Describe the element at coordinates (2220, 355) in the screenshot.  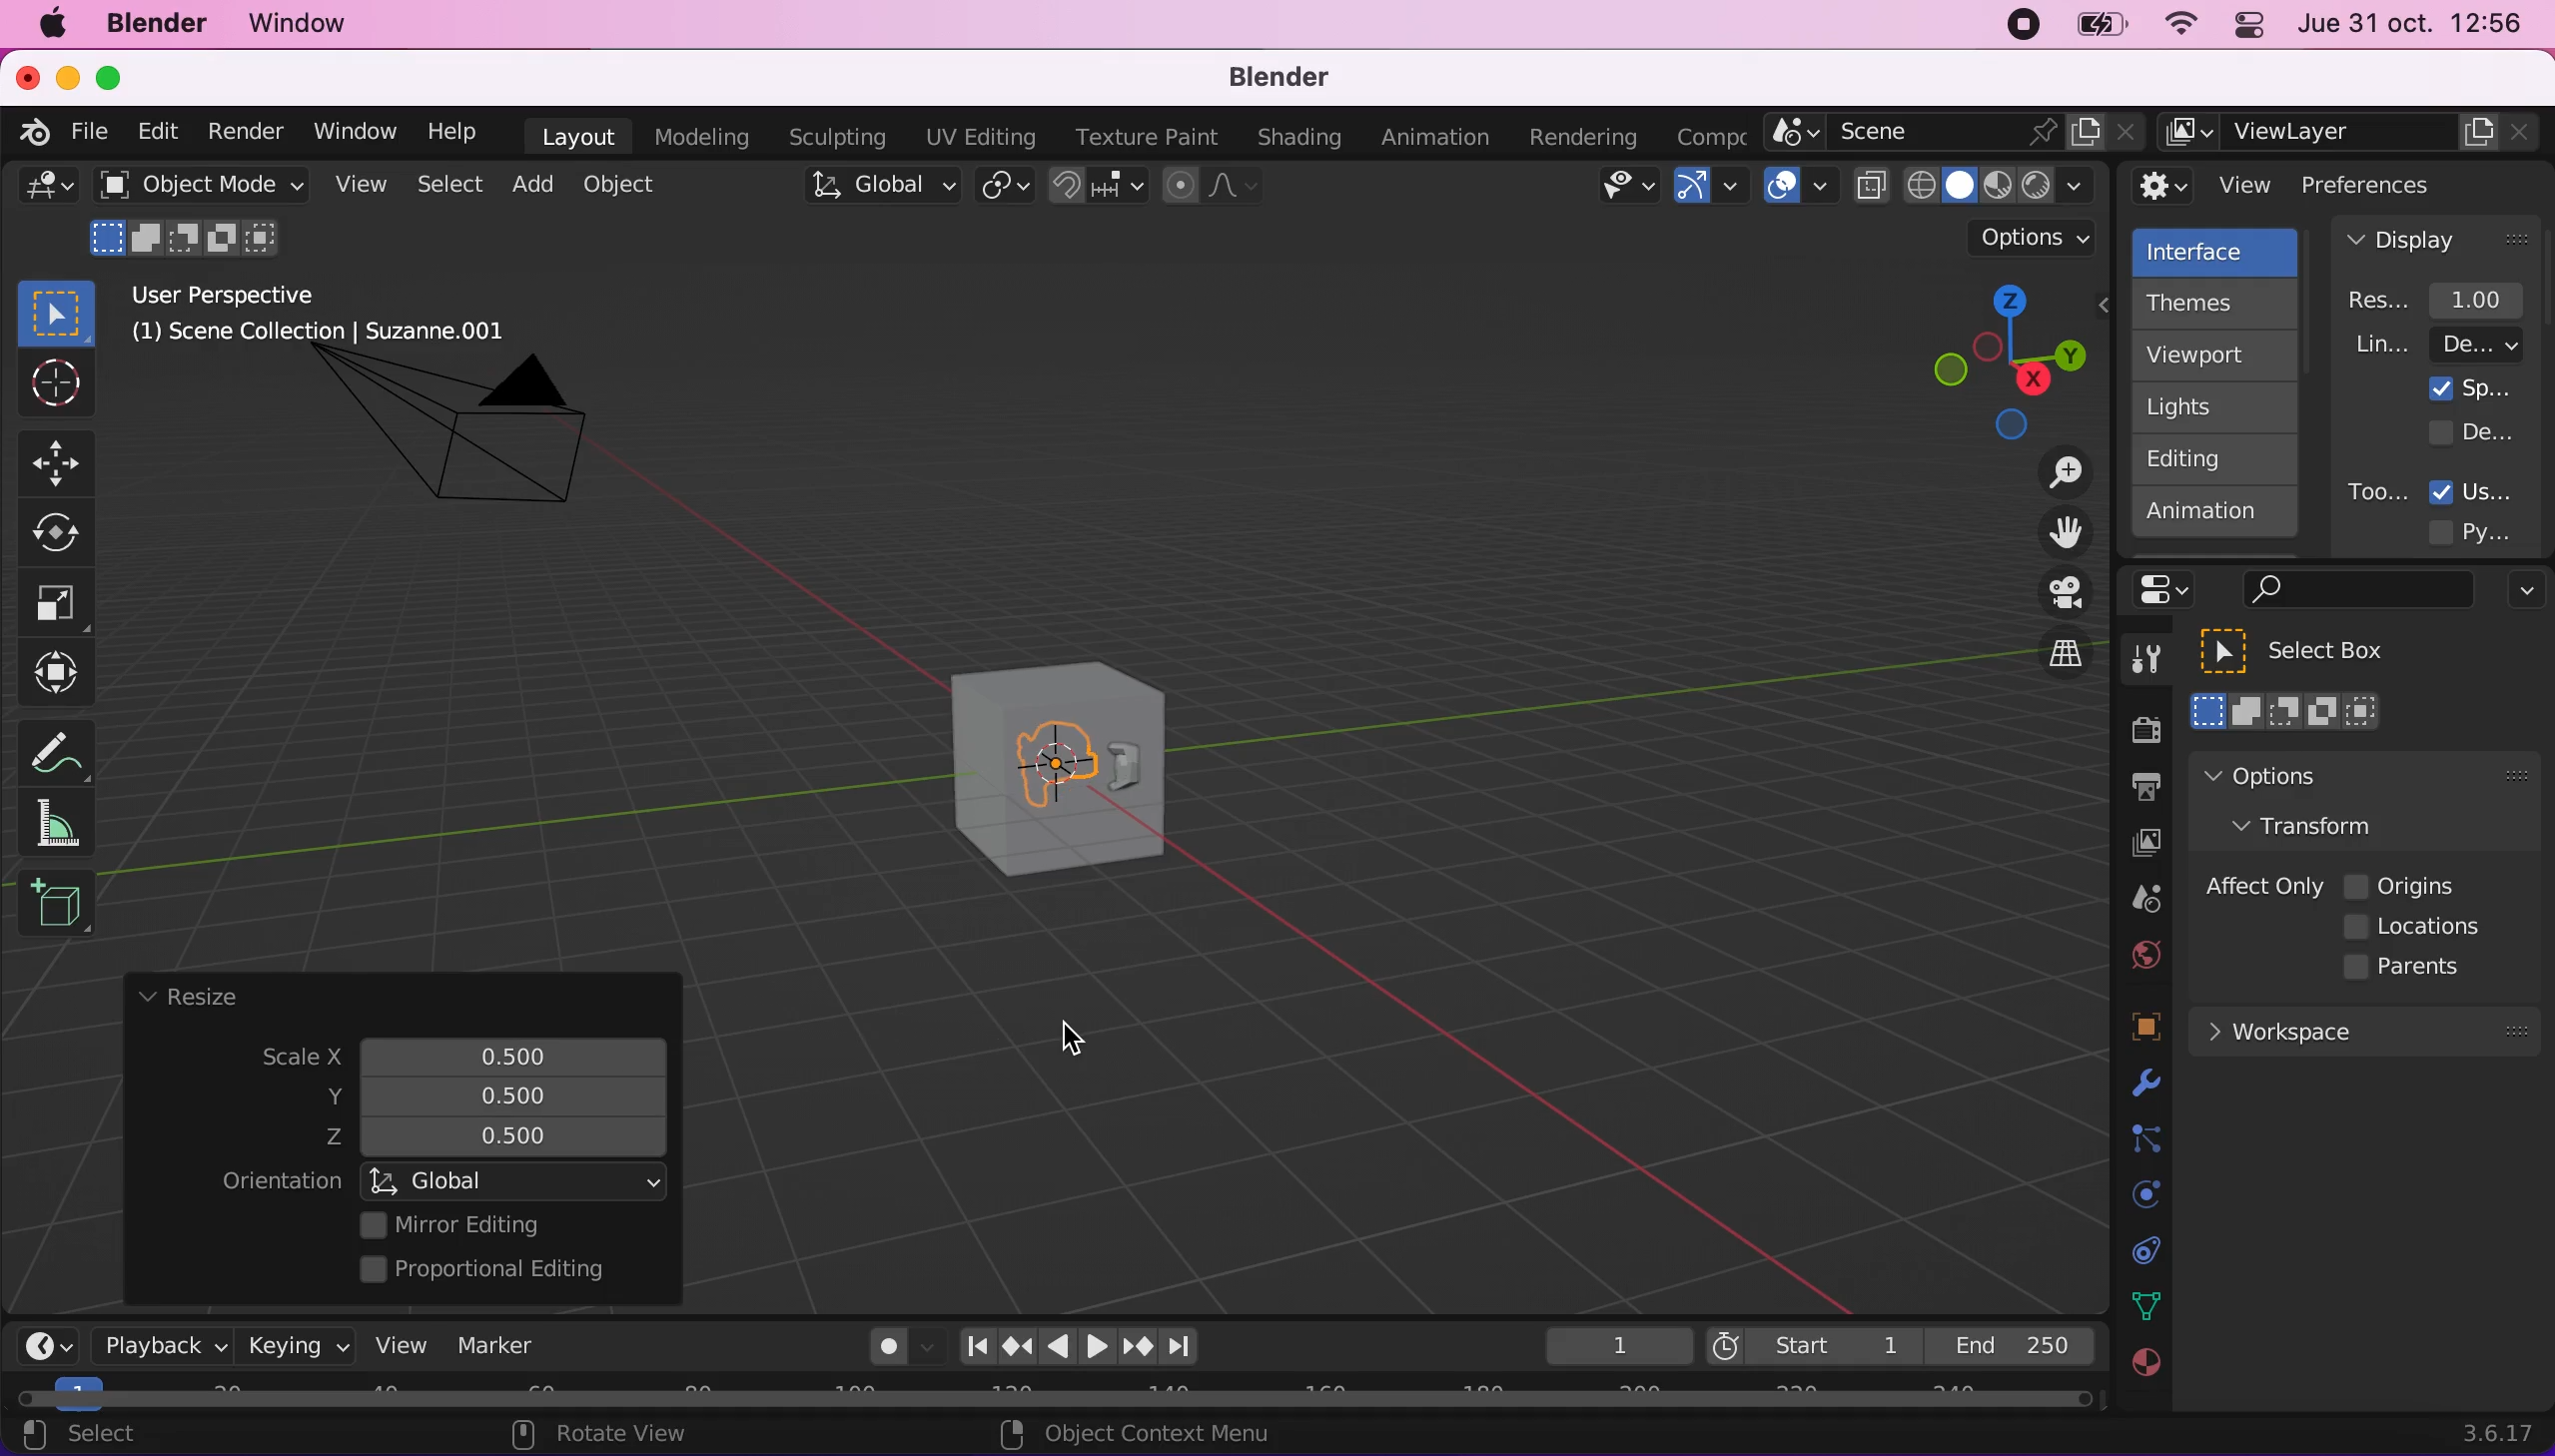
I see `viewport` at that location.